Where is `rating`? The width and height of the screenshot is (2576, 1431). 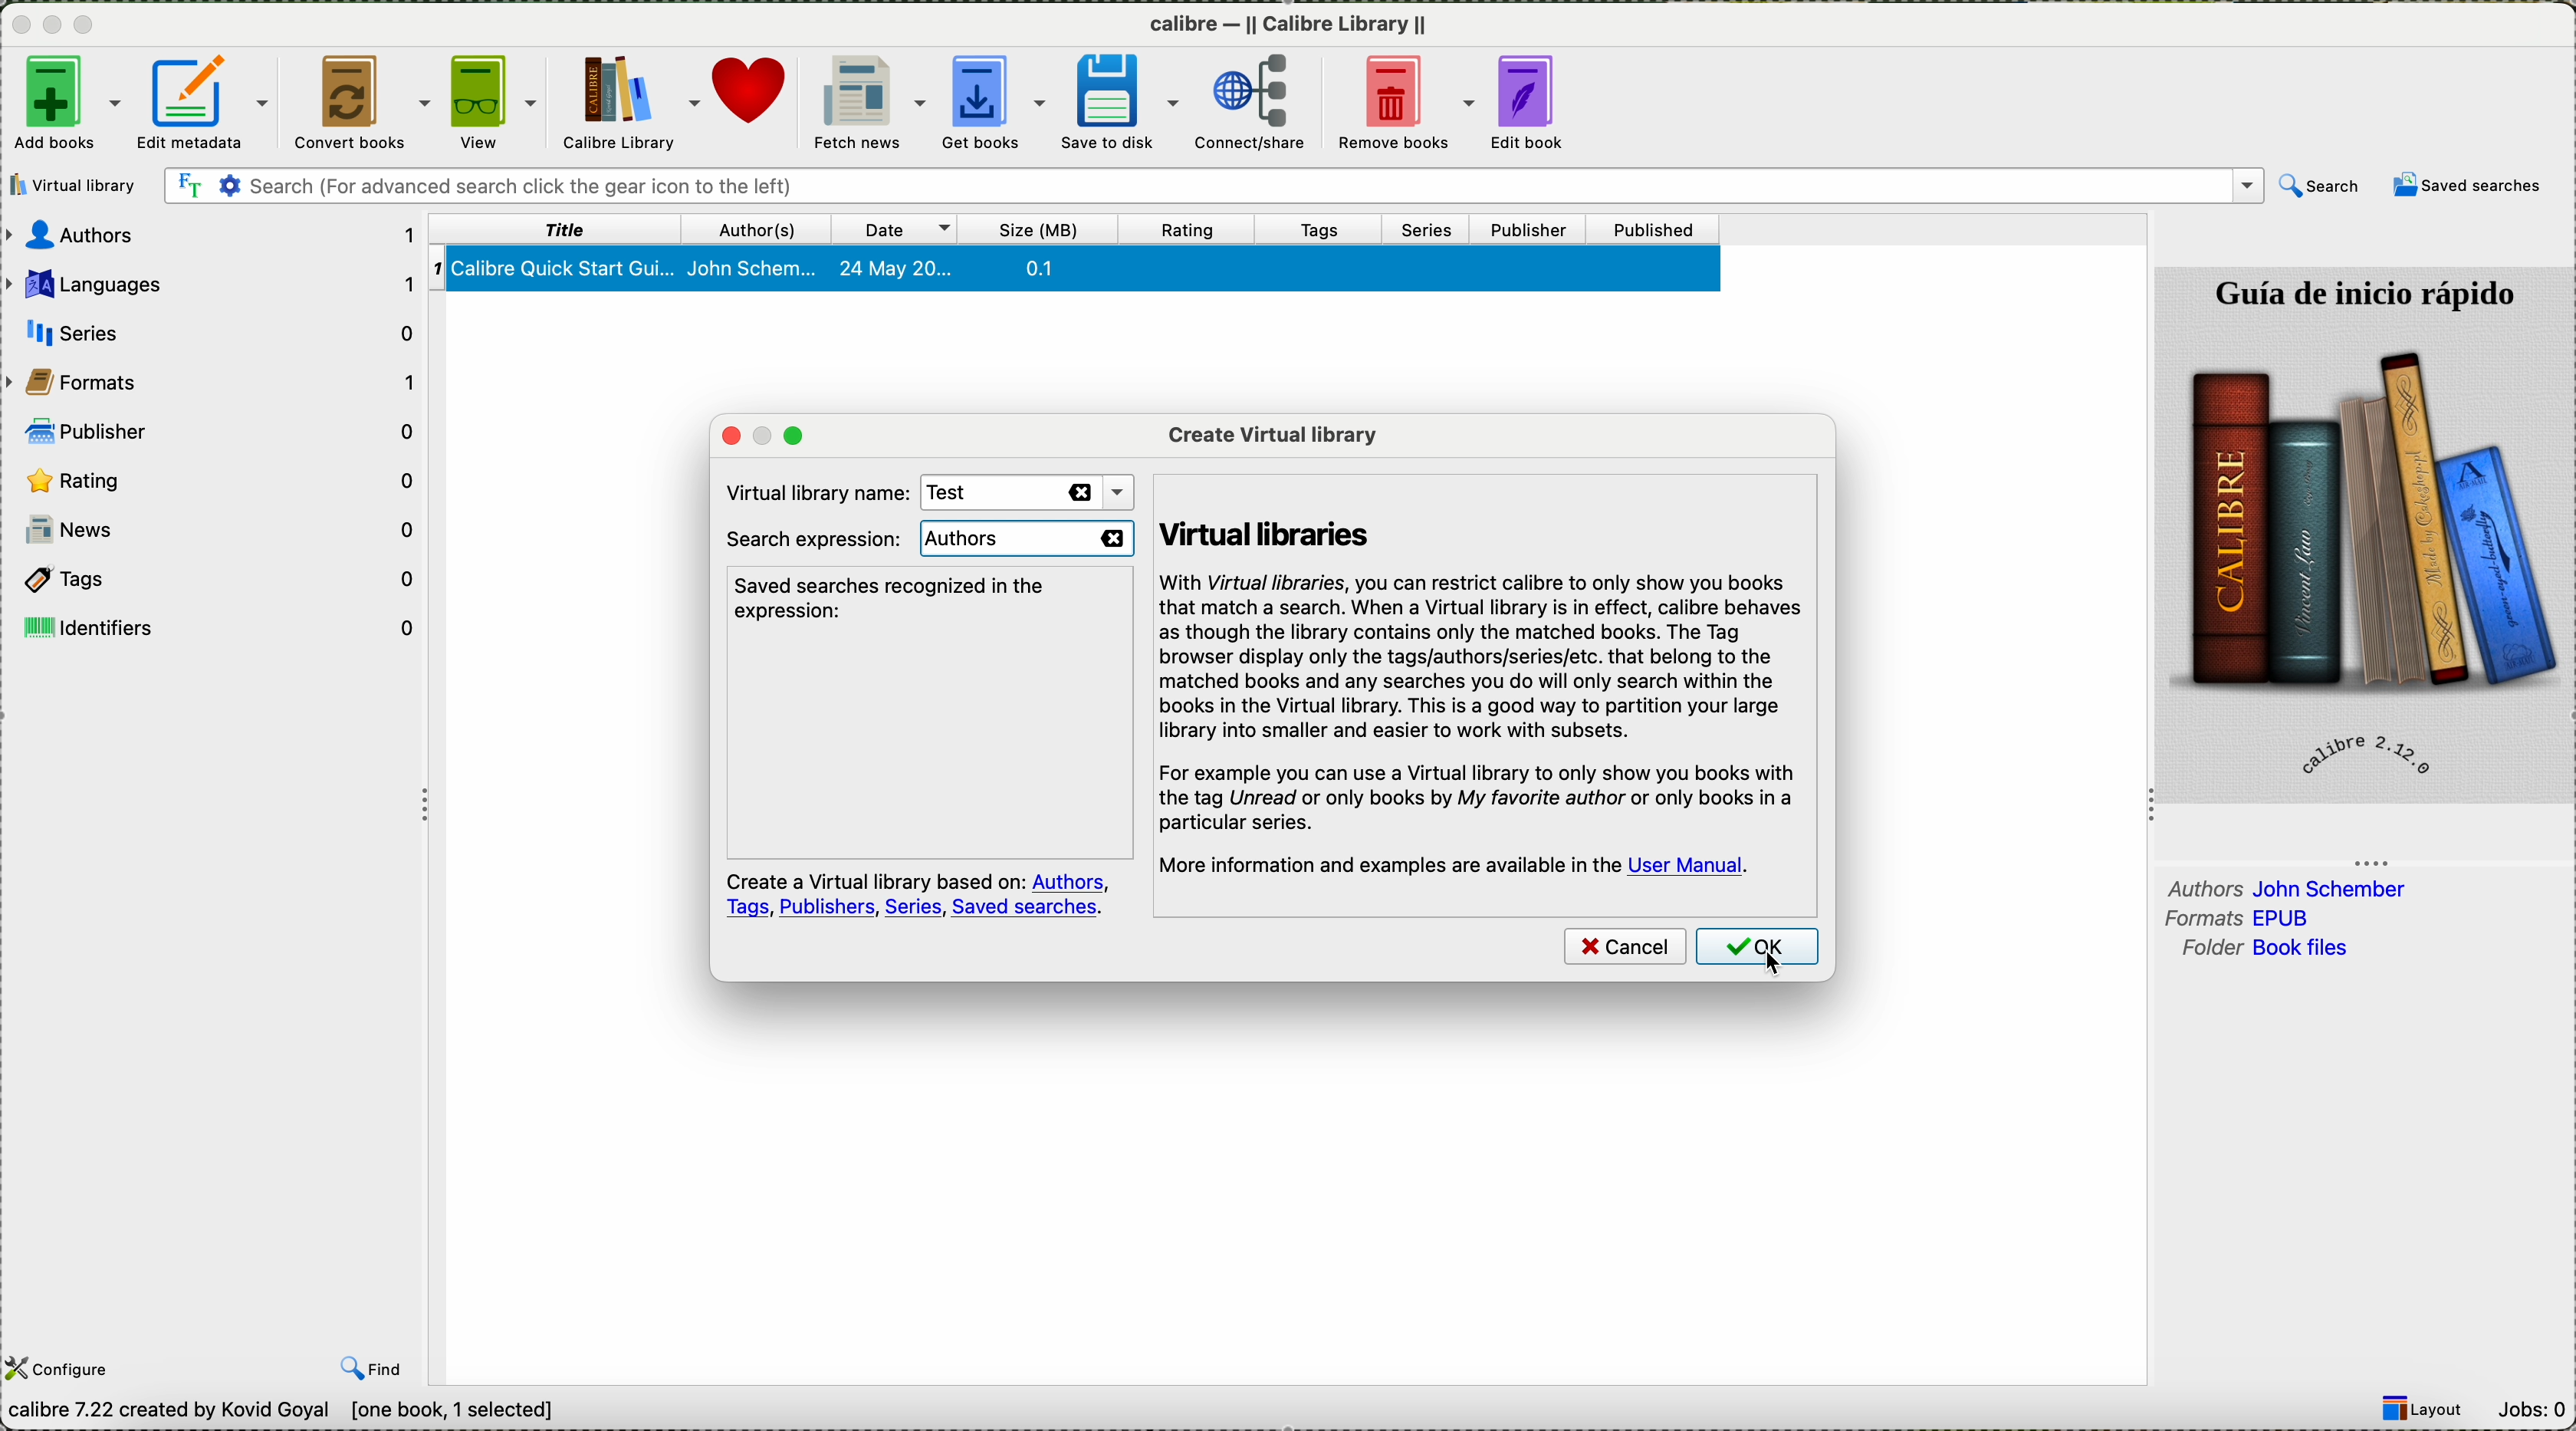 rating is located at coordinates (219, 480).